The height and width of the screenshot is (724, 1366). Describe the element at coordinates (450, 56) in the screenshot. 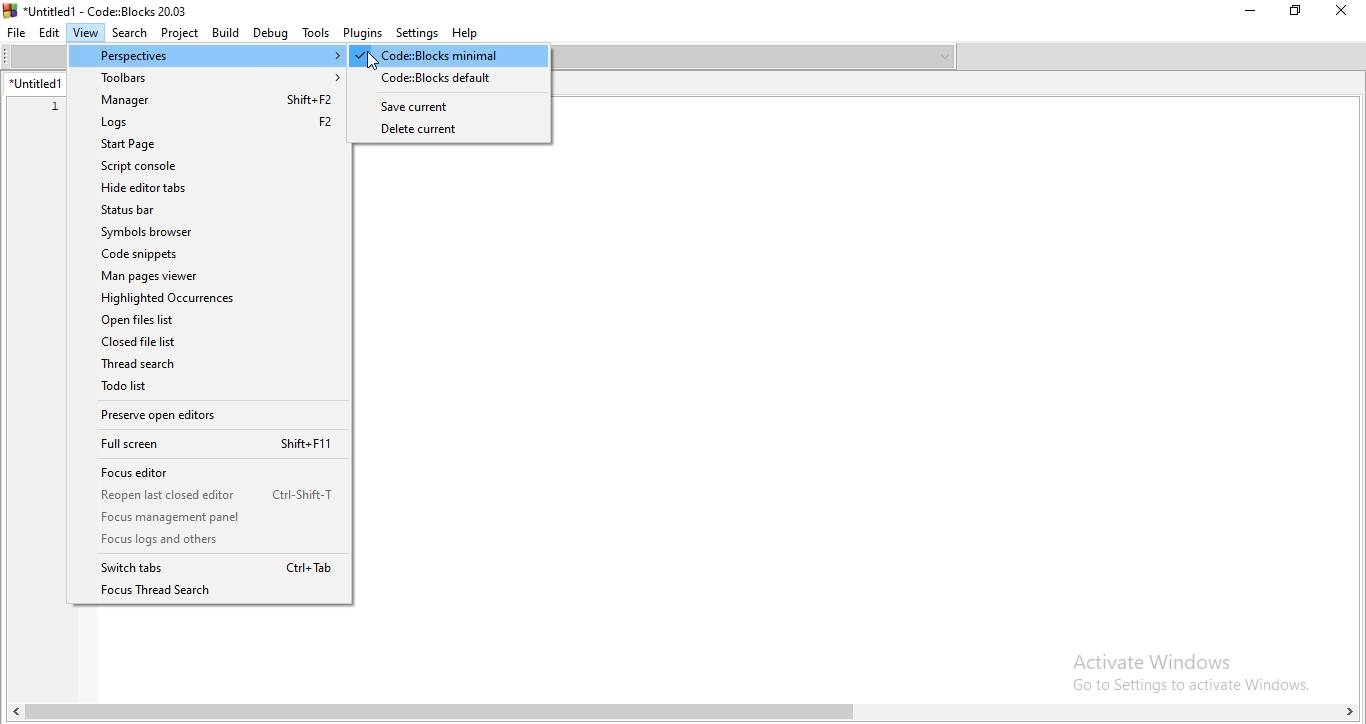

I see `highlighted Code:Blocks minimal` at that location.